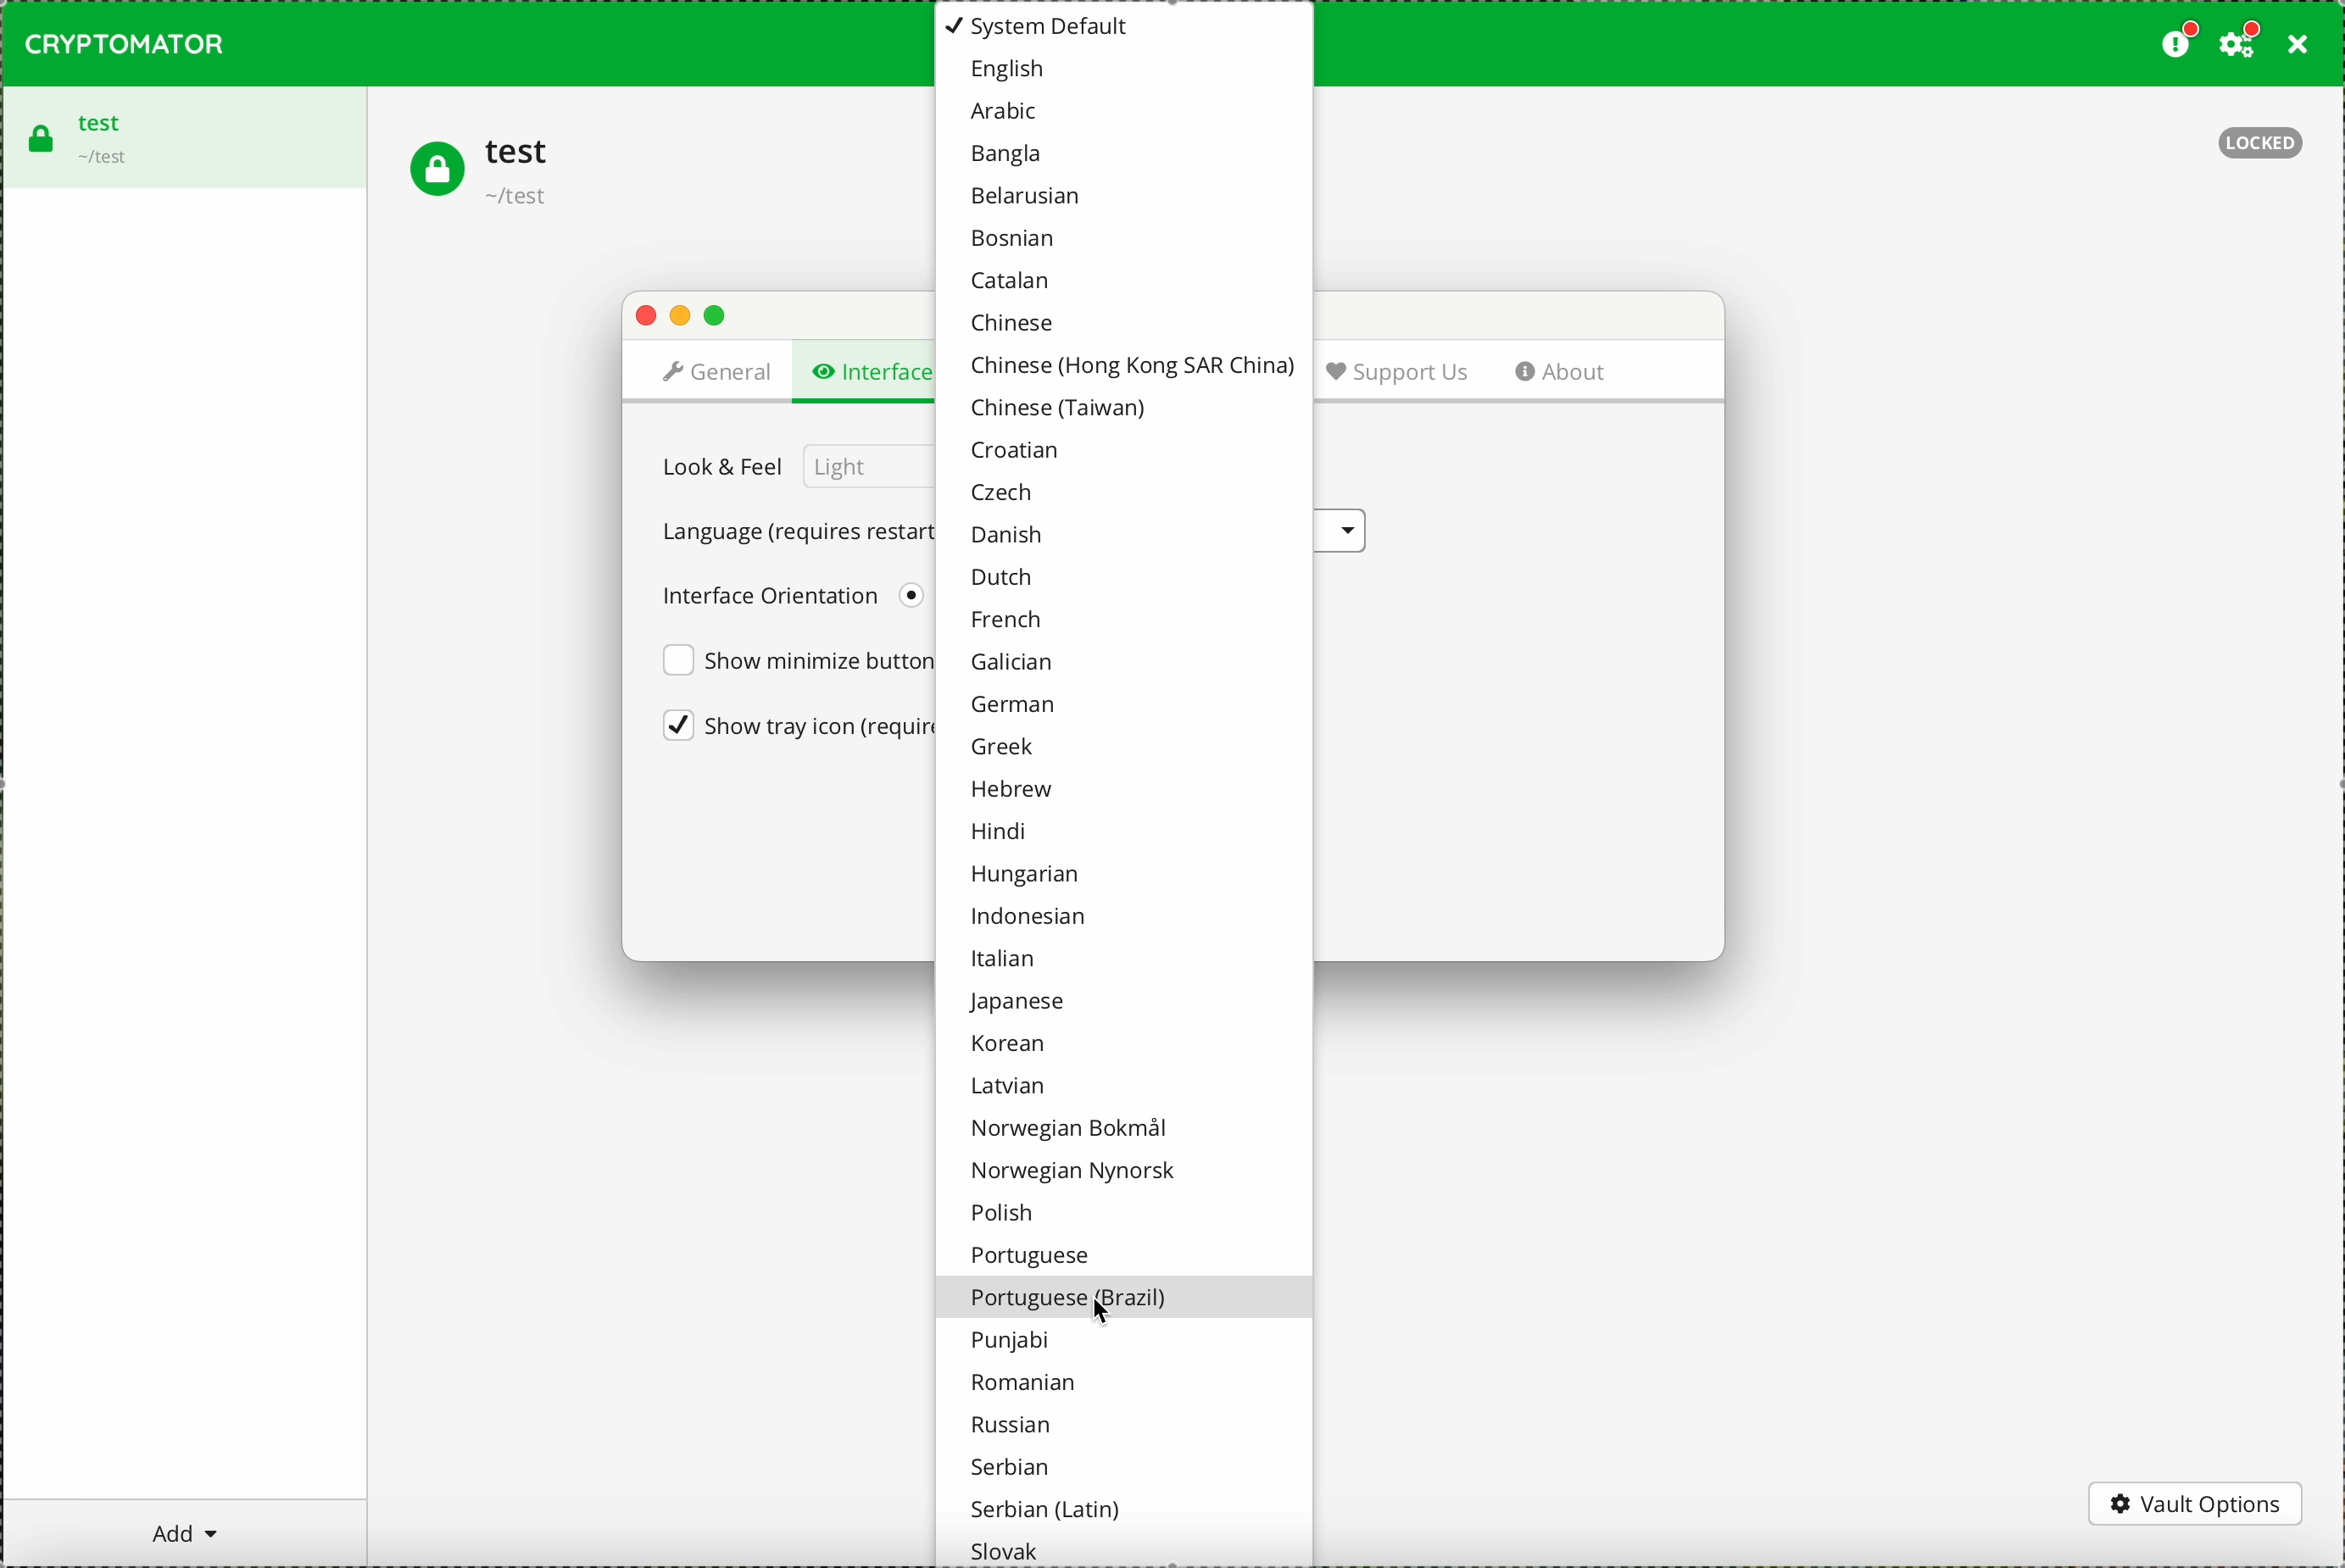 This screenshot has height=1568, width=2345. What do you see at coordinates (1002, 831) in the screenshot?
I see `hindi` at bounding box center [1002, 831].